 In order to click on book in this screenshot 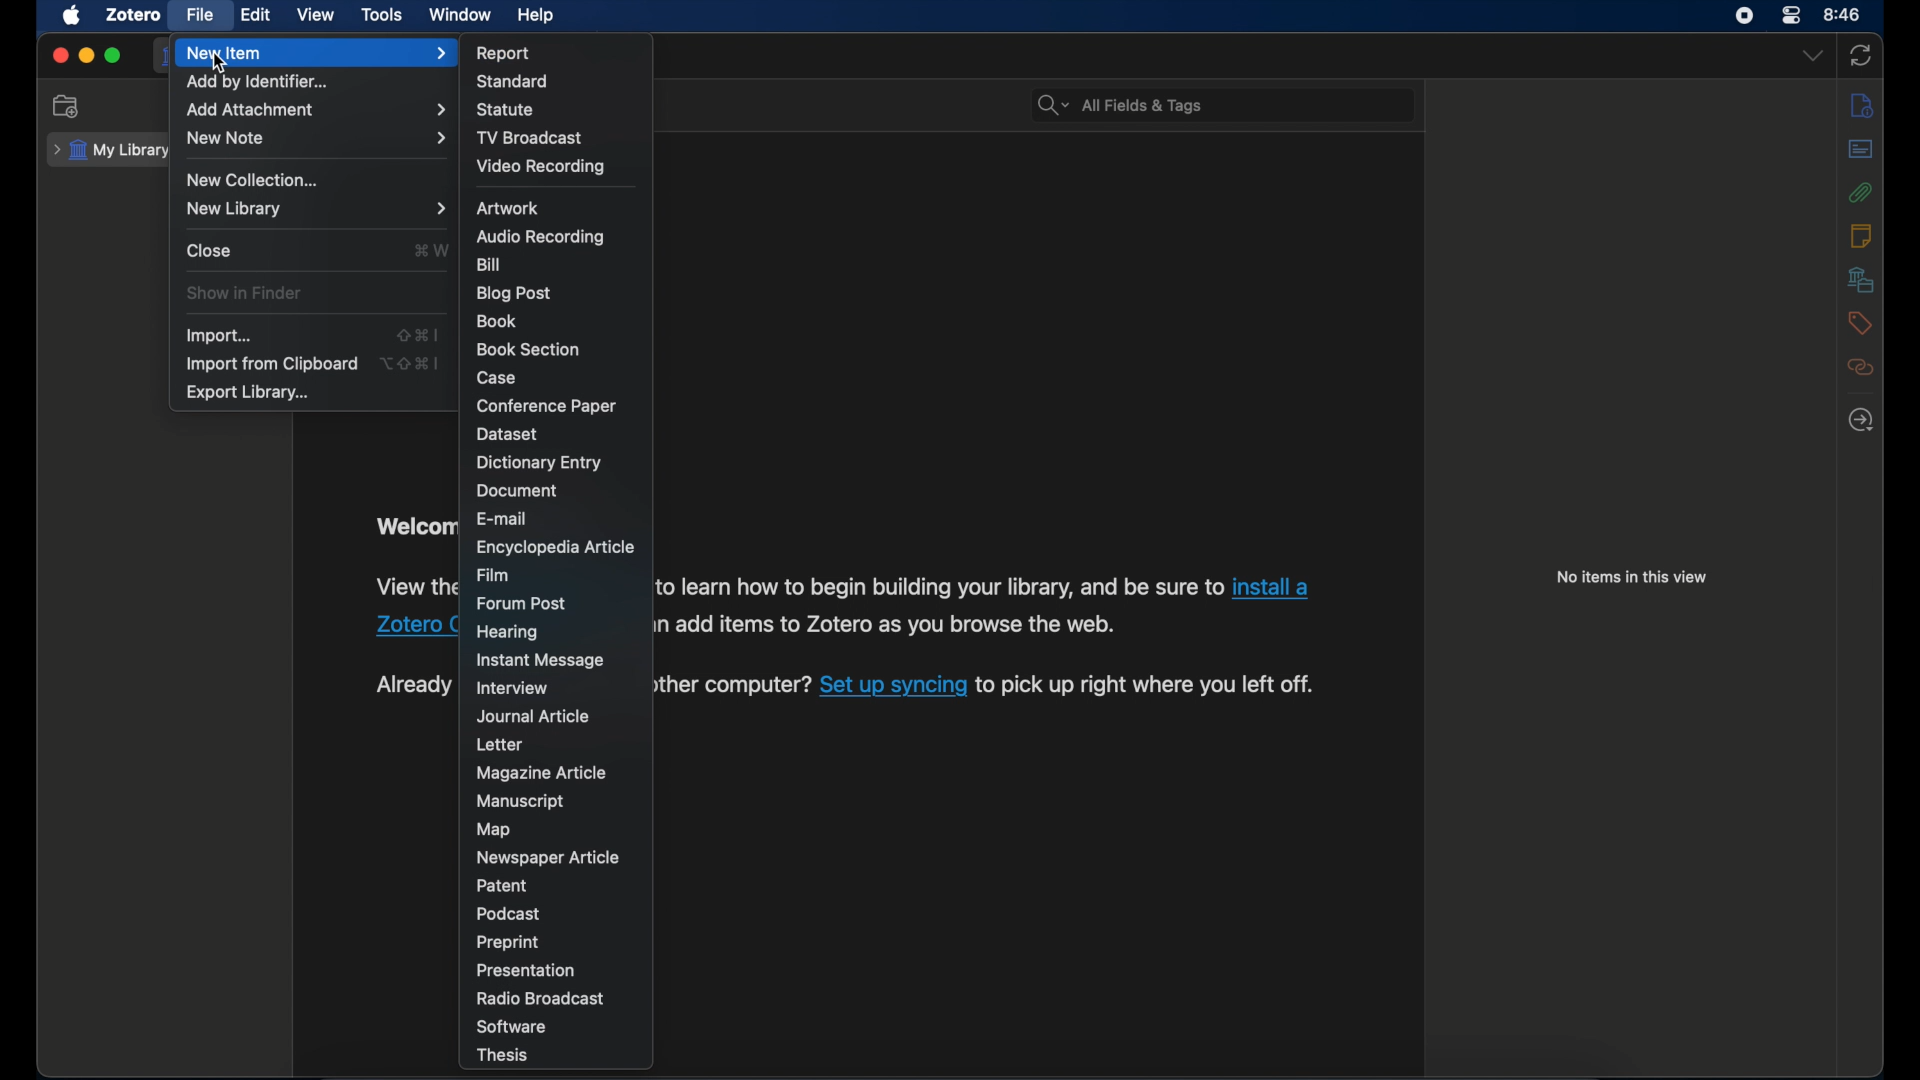, I will do `click(497, 322)`.